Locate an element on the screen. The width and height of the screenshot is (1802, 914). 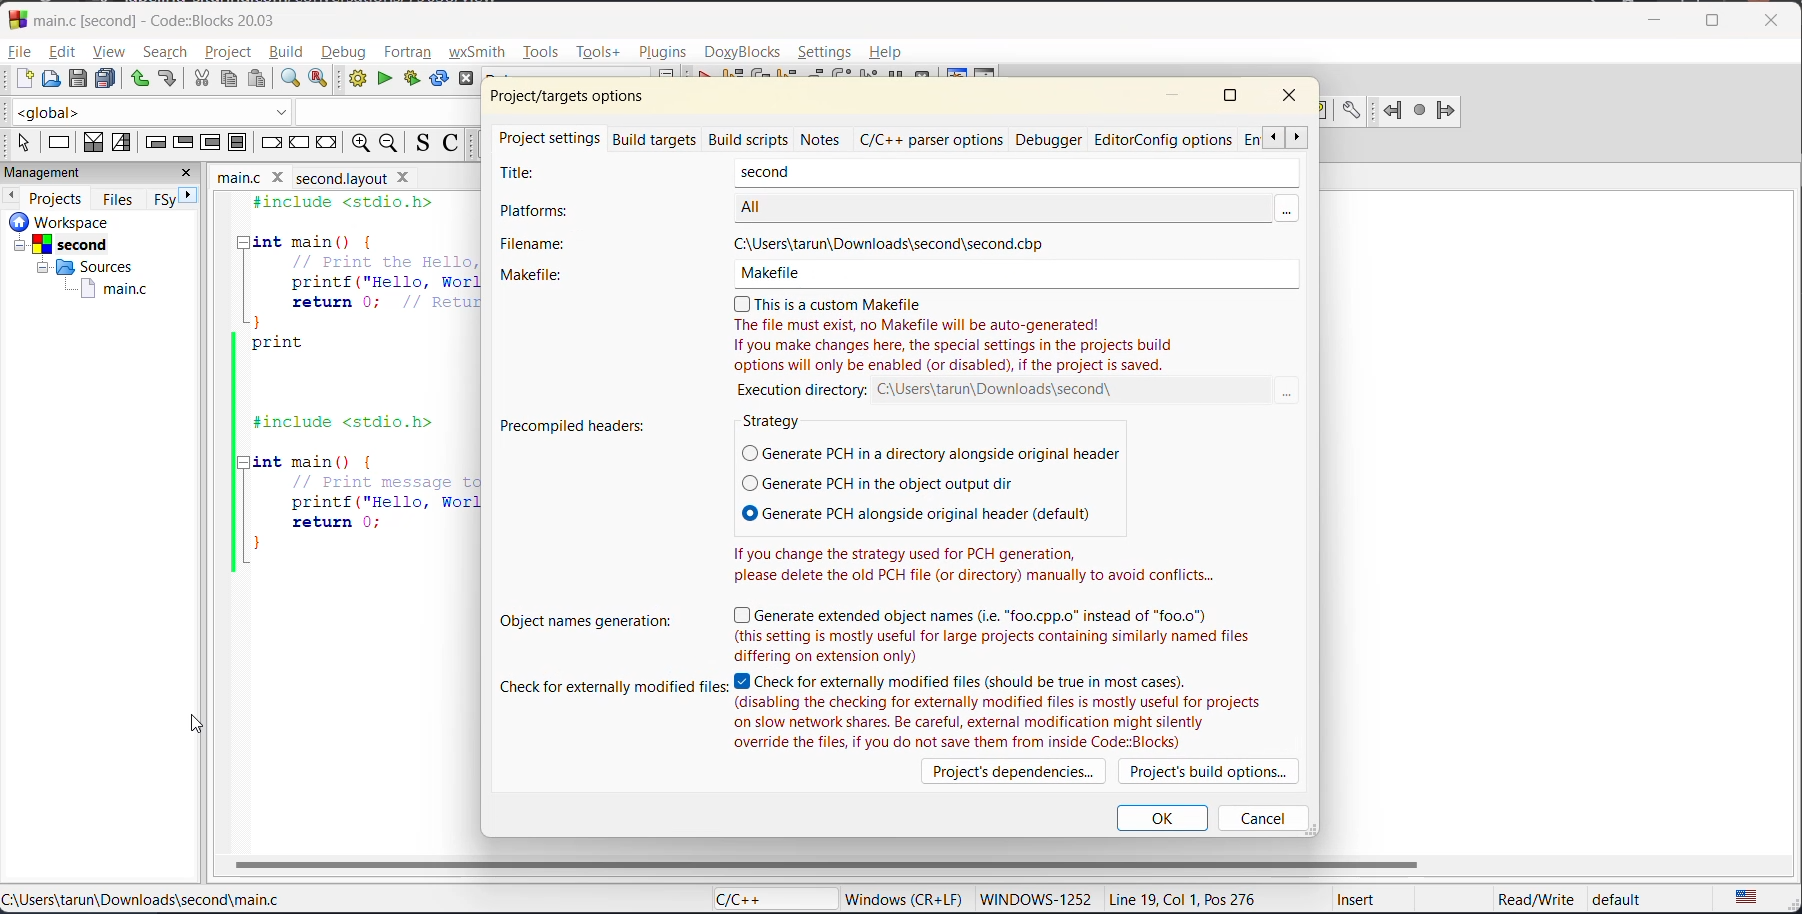
paste is located at coordinates (257, 79).